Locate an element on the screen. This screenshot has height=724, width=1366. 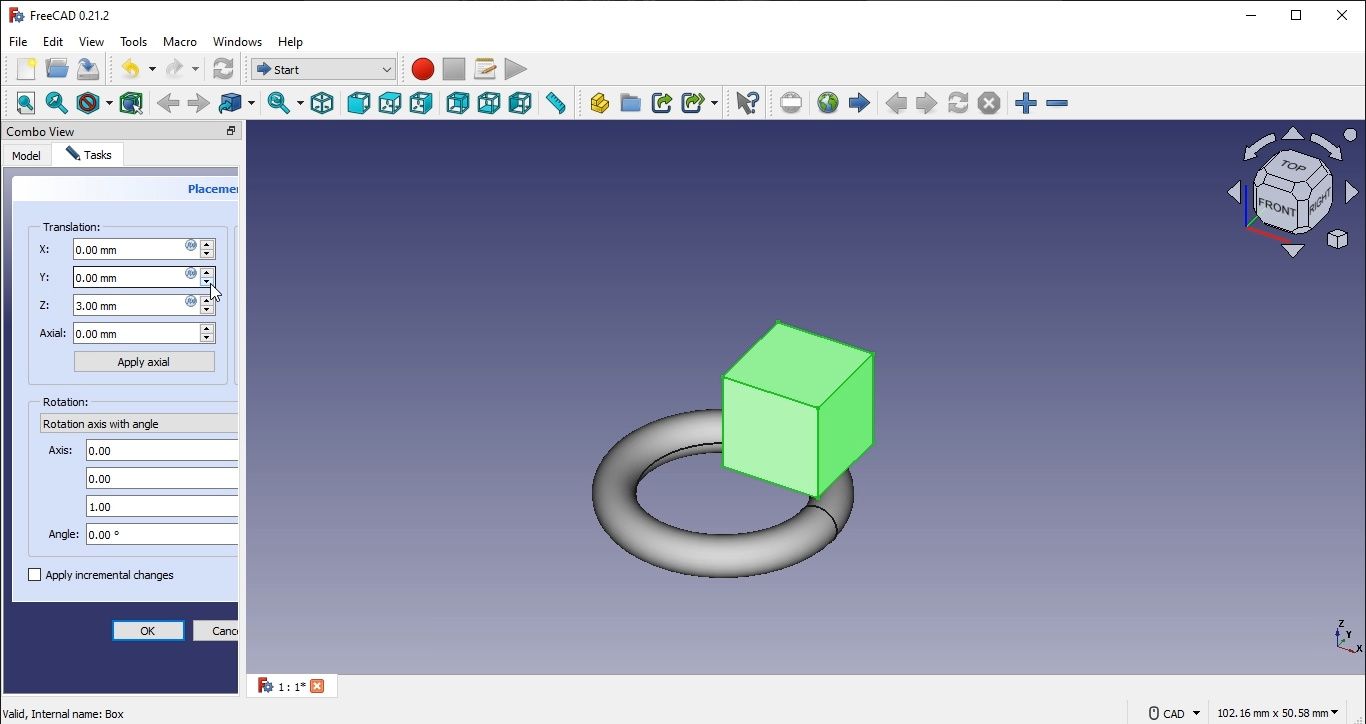
zoom in is located at coordinates (1057, 102).